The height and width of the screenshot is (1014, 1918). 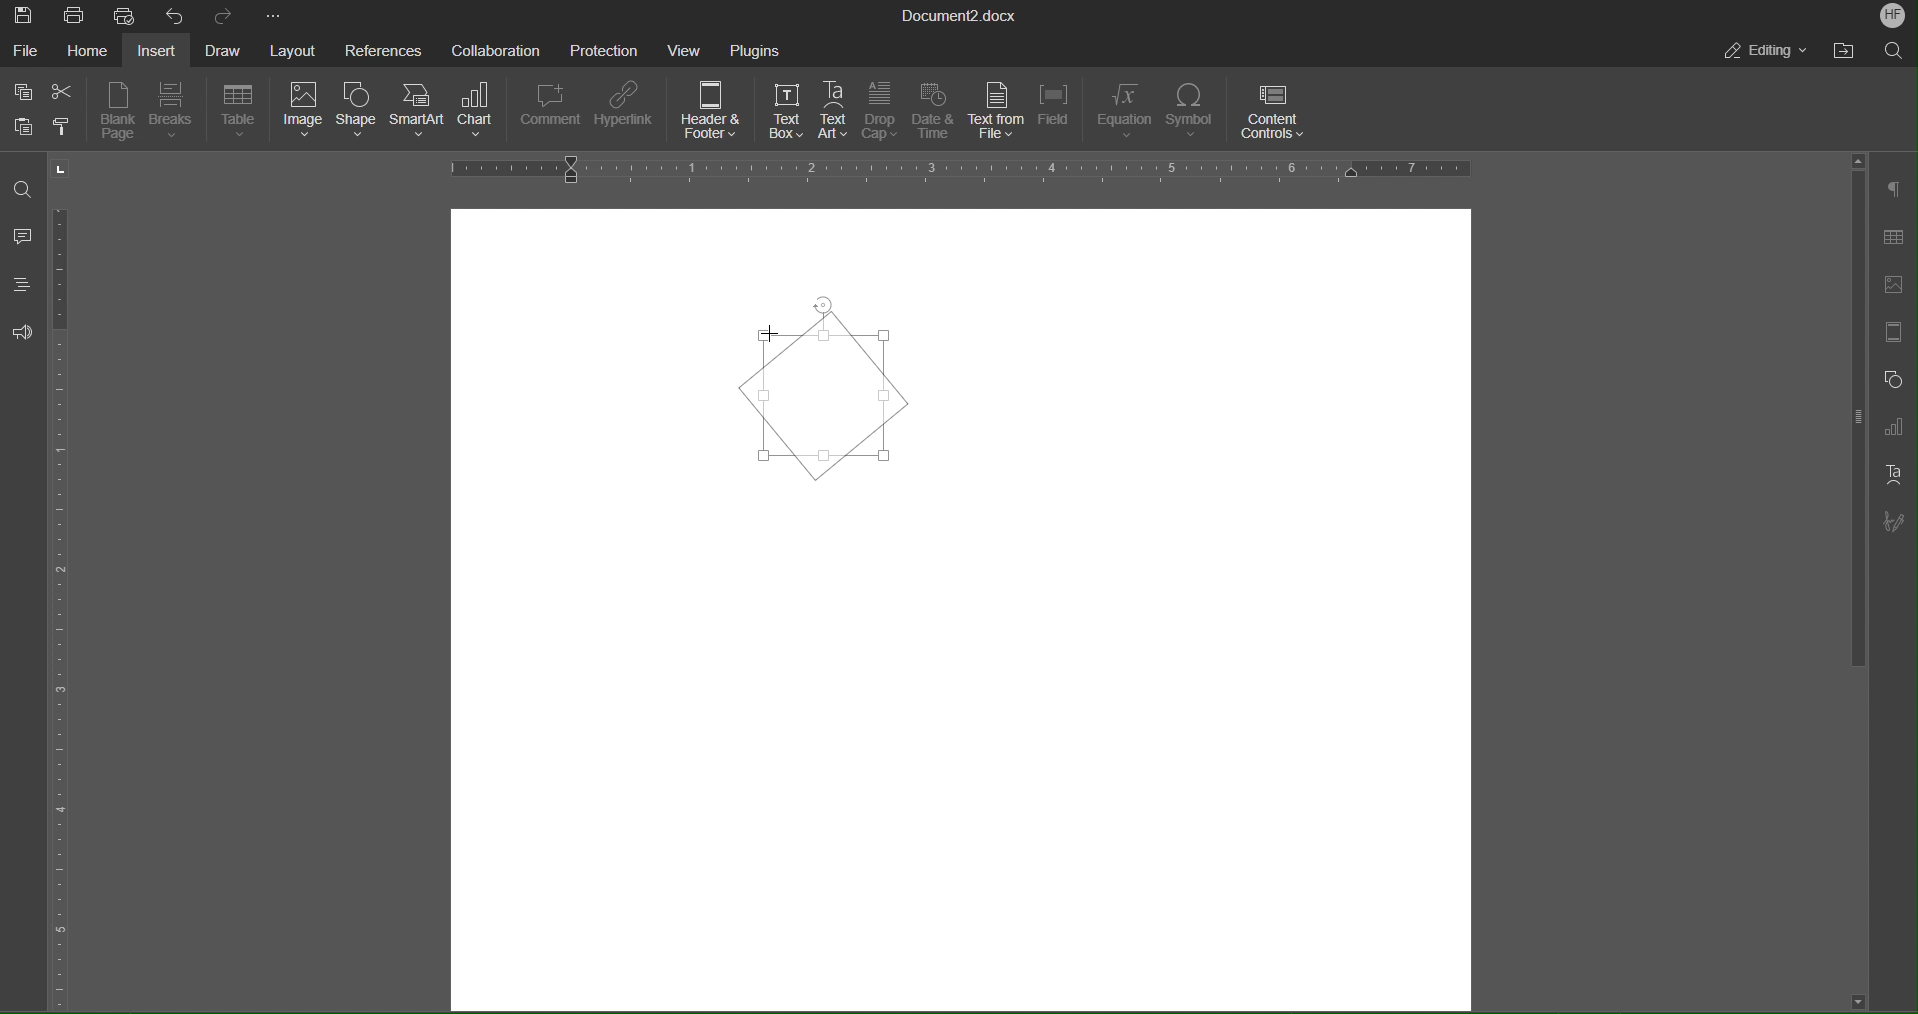 What do you see at coordinates (1057, 112) in the screenshot?
I see `Field` at bounding box center [1057, 112].